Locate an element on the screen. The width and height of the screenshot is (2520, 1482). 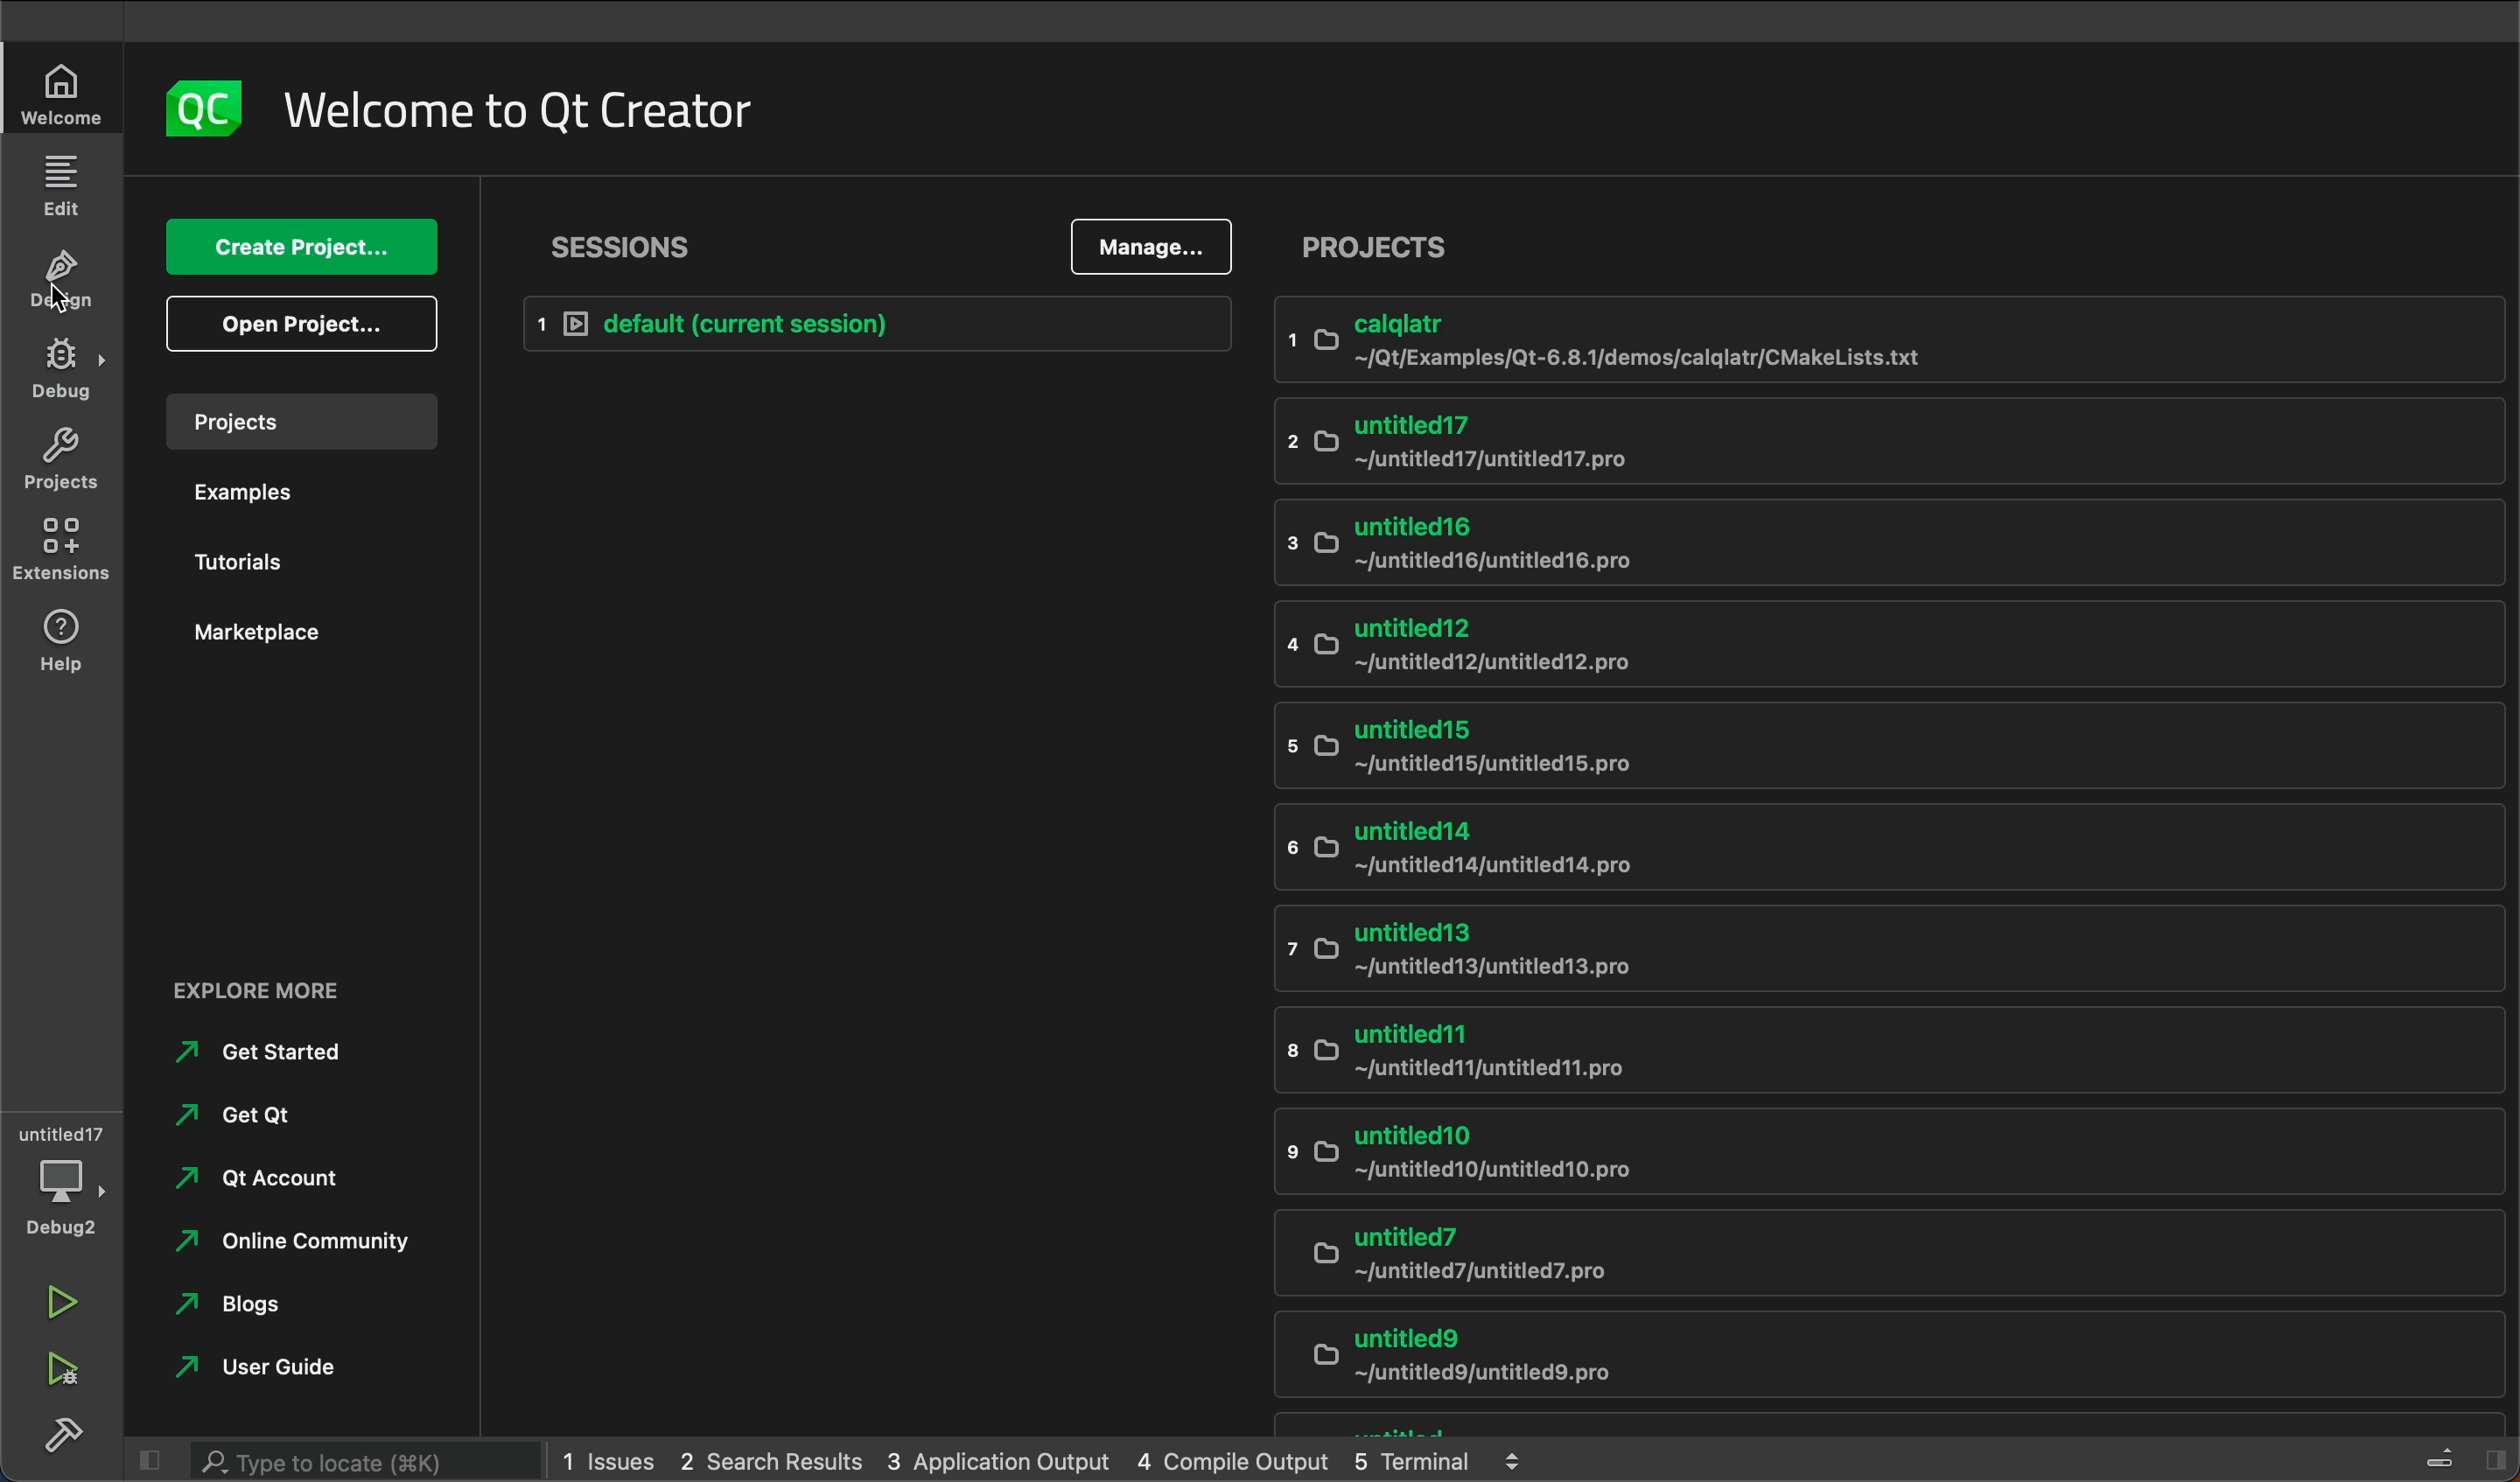
external links is located at coordinates (301, 992).